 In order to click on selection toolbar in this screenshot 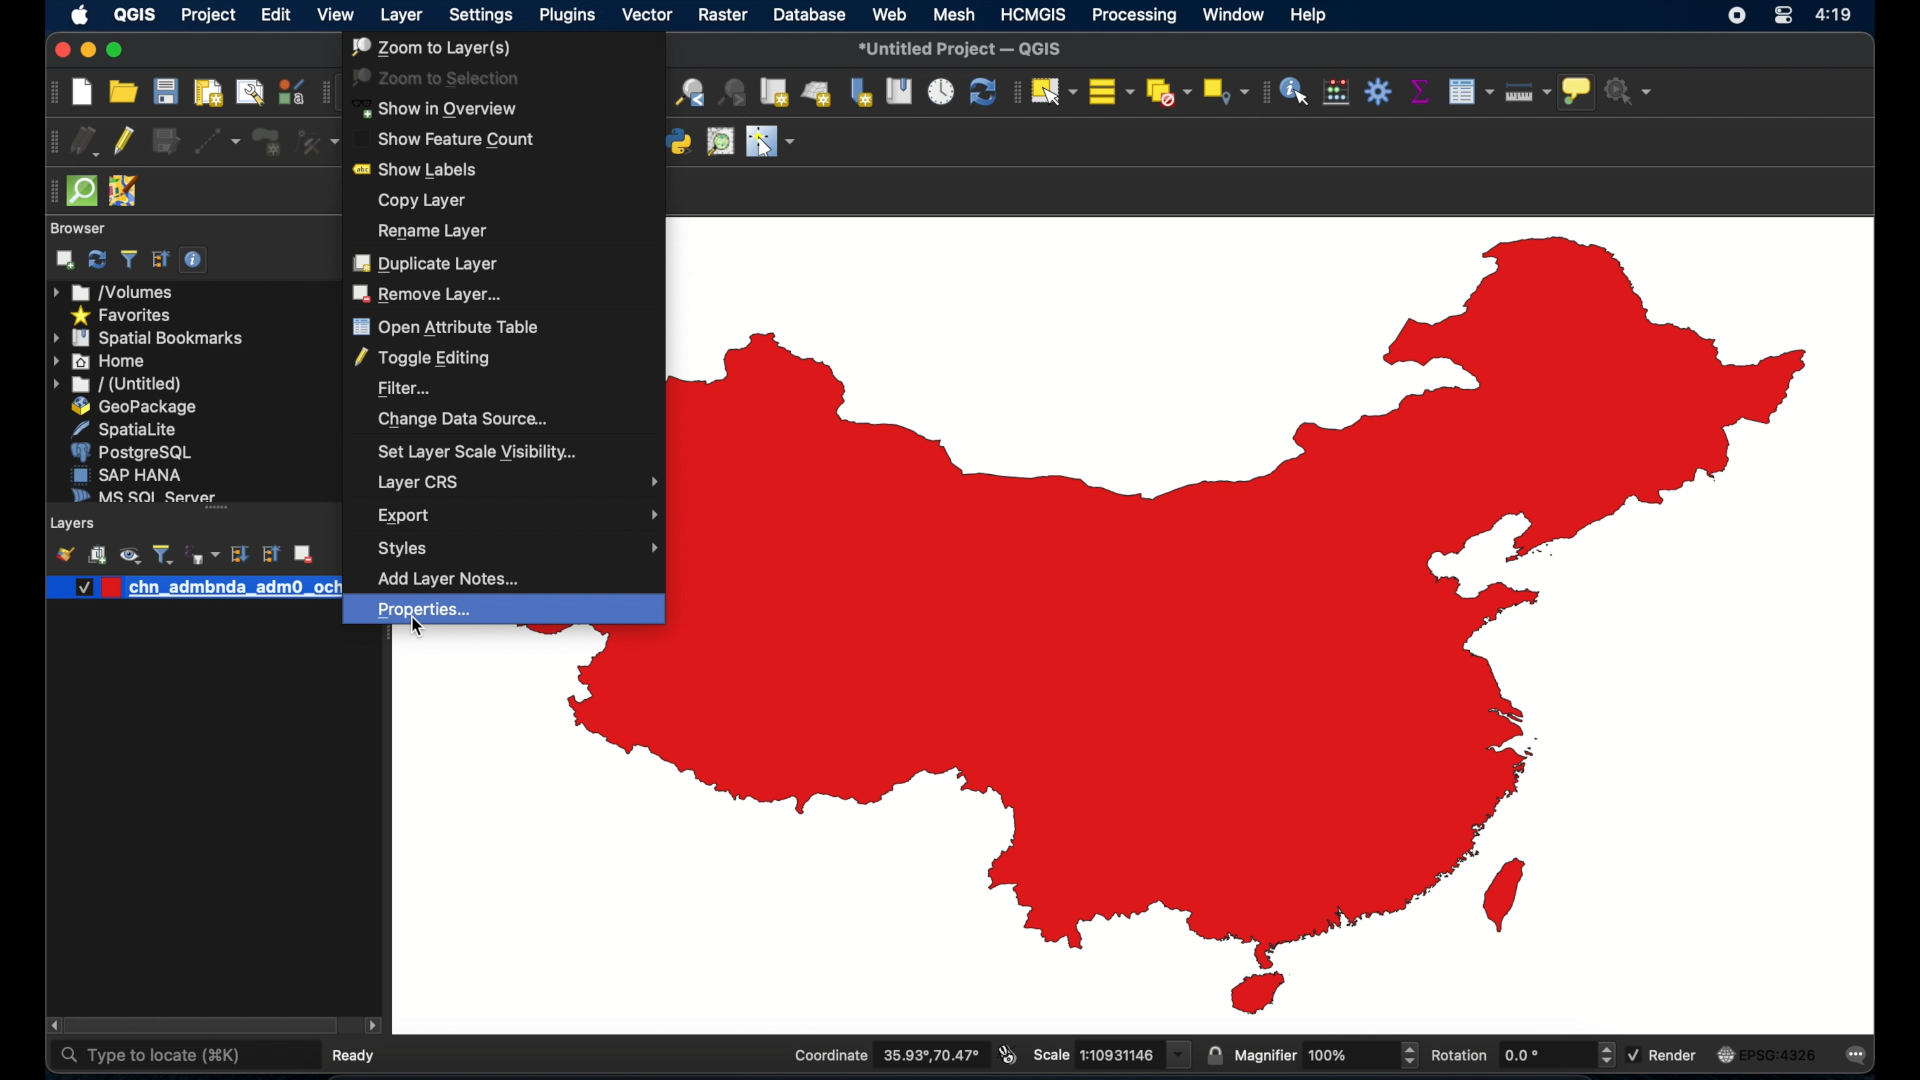, I will do `click(1011, 94)`.